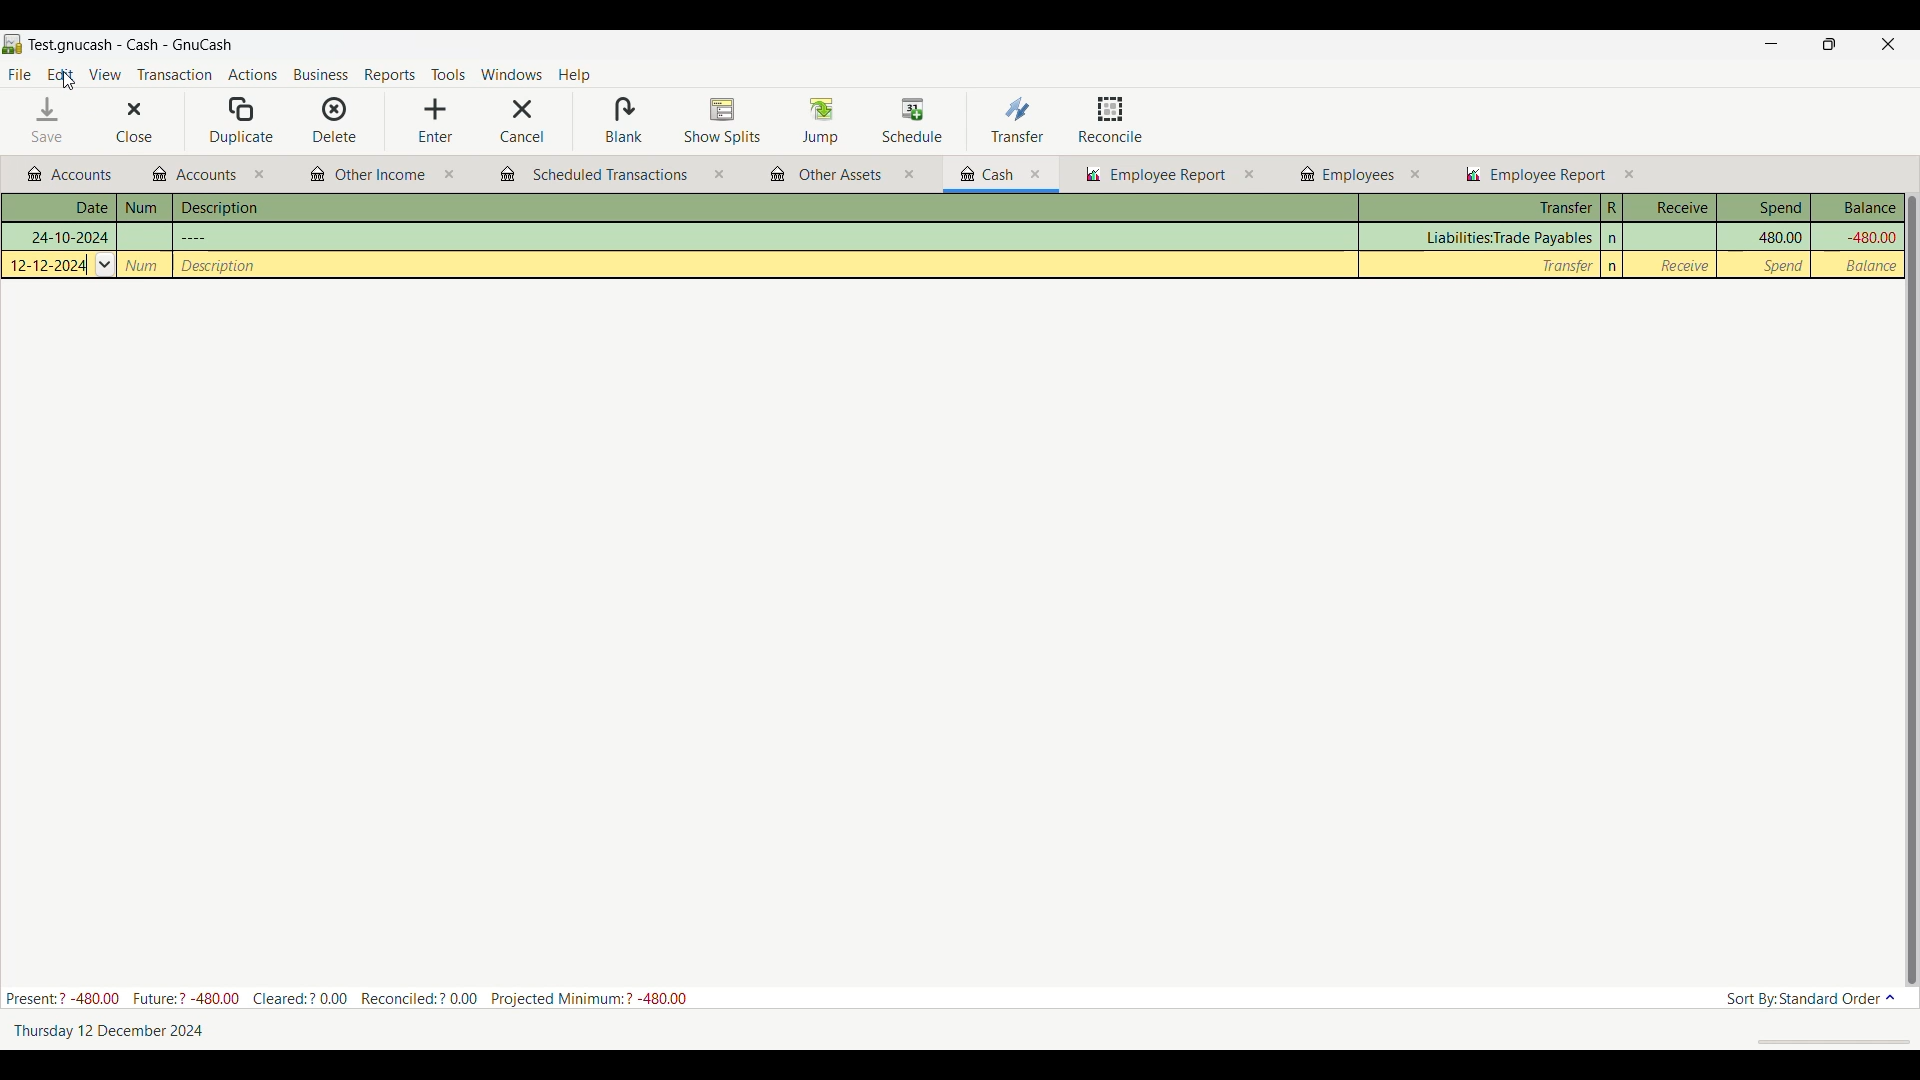 This screenshot has height=1080, width=1920. I want to click on Receive column, so click(1684, 265).